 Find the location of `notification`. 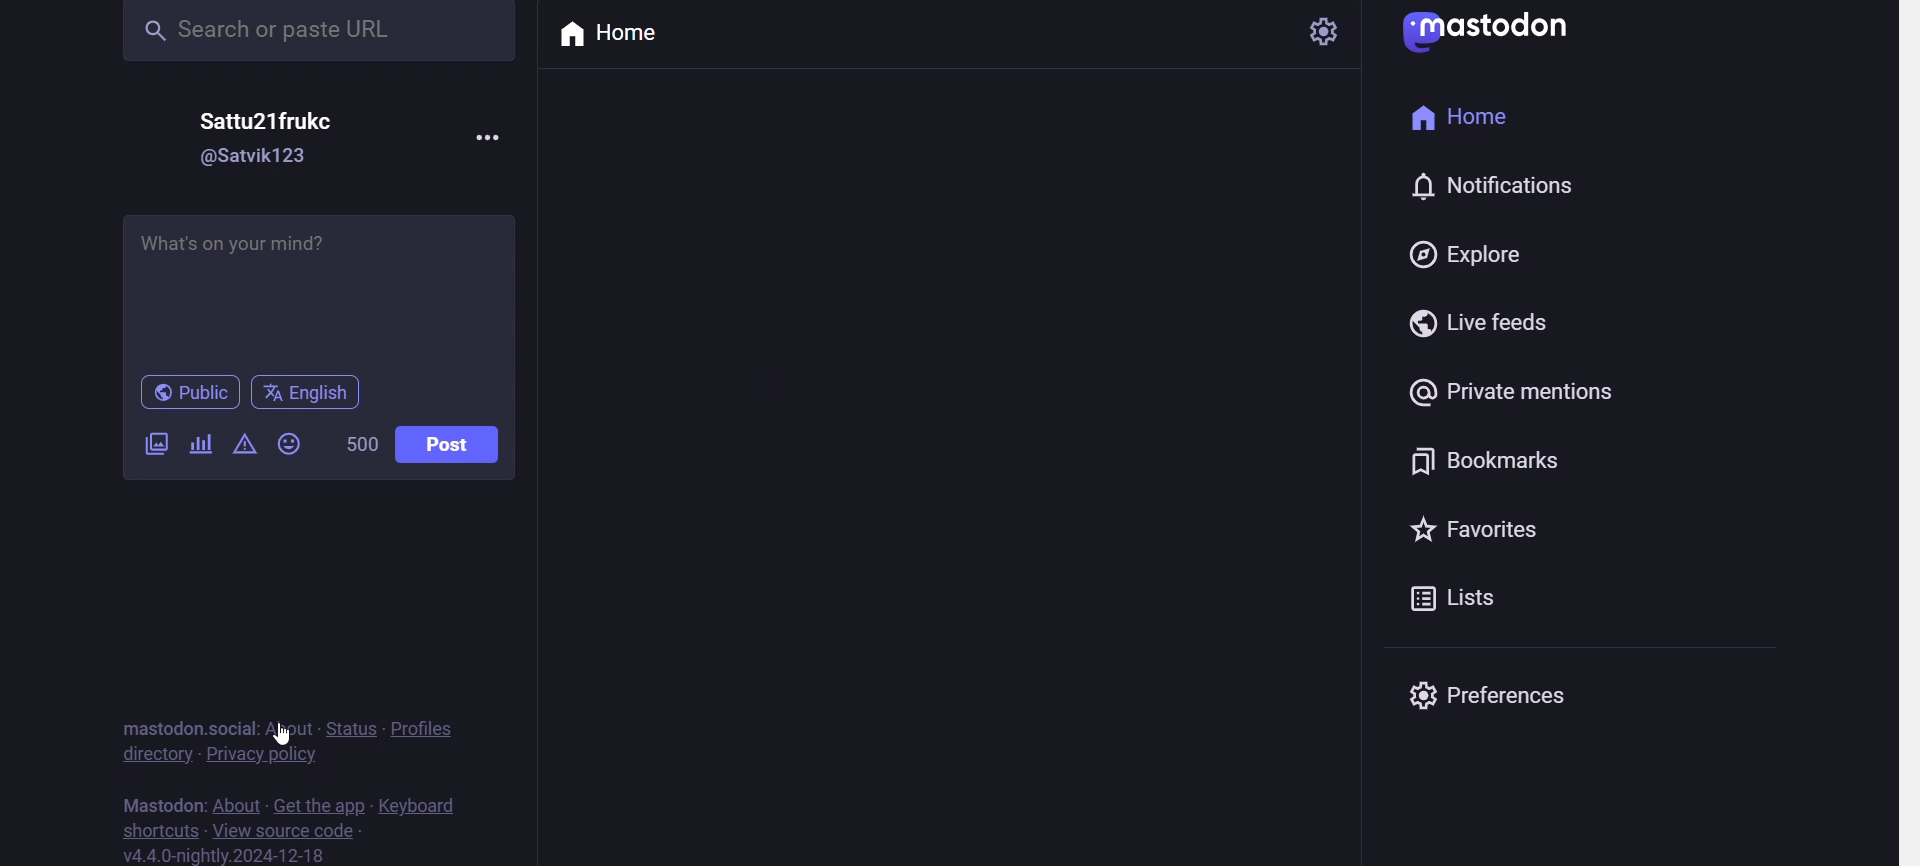

notification is located at coordinates (1506, 183).